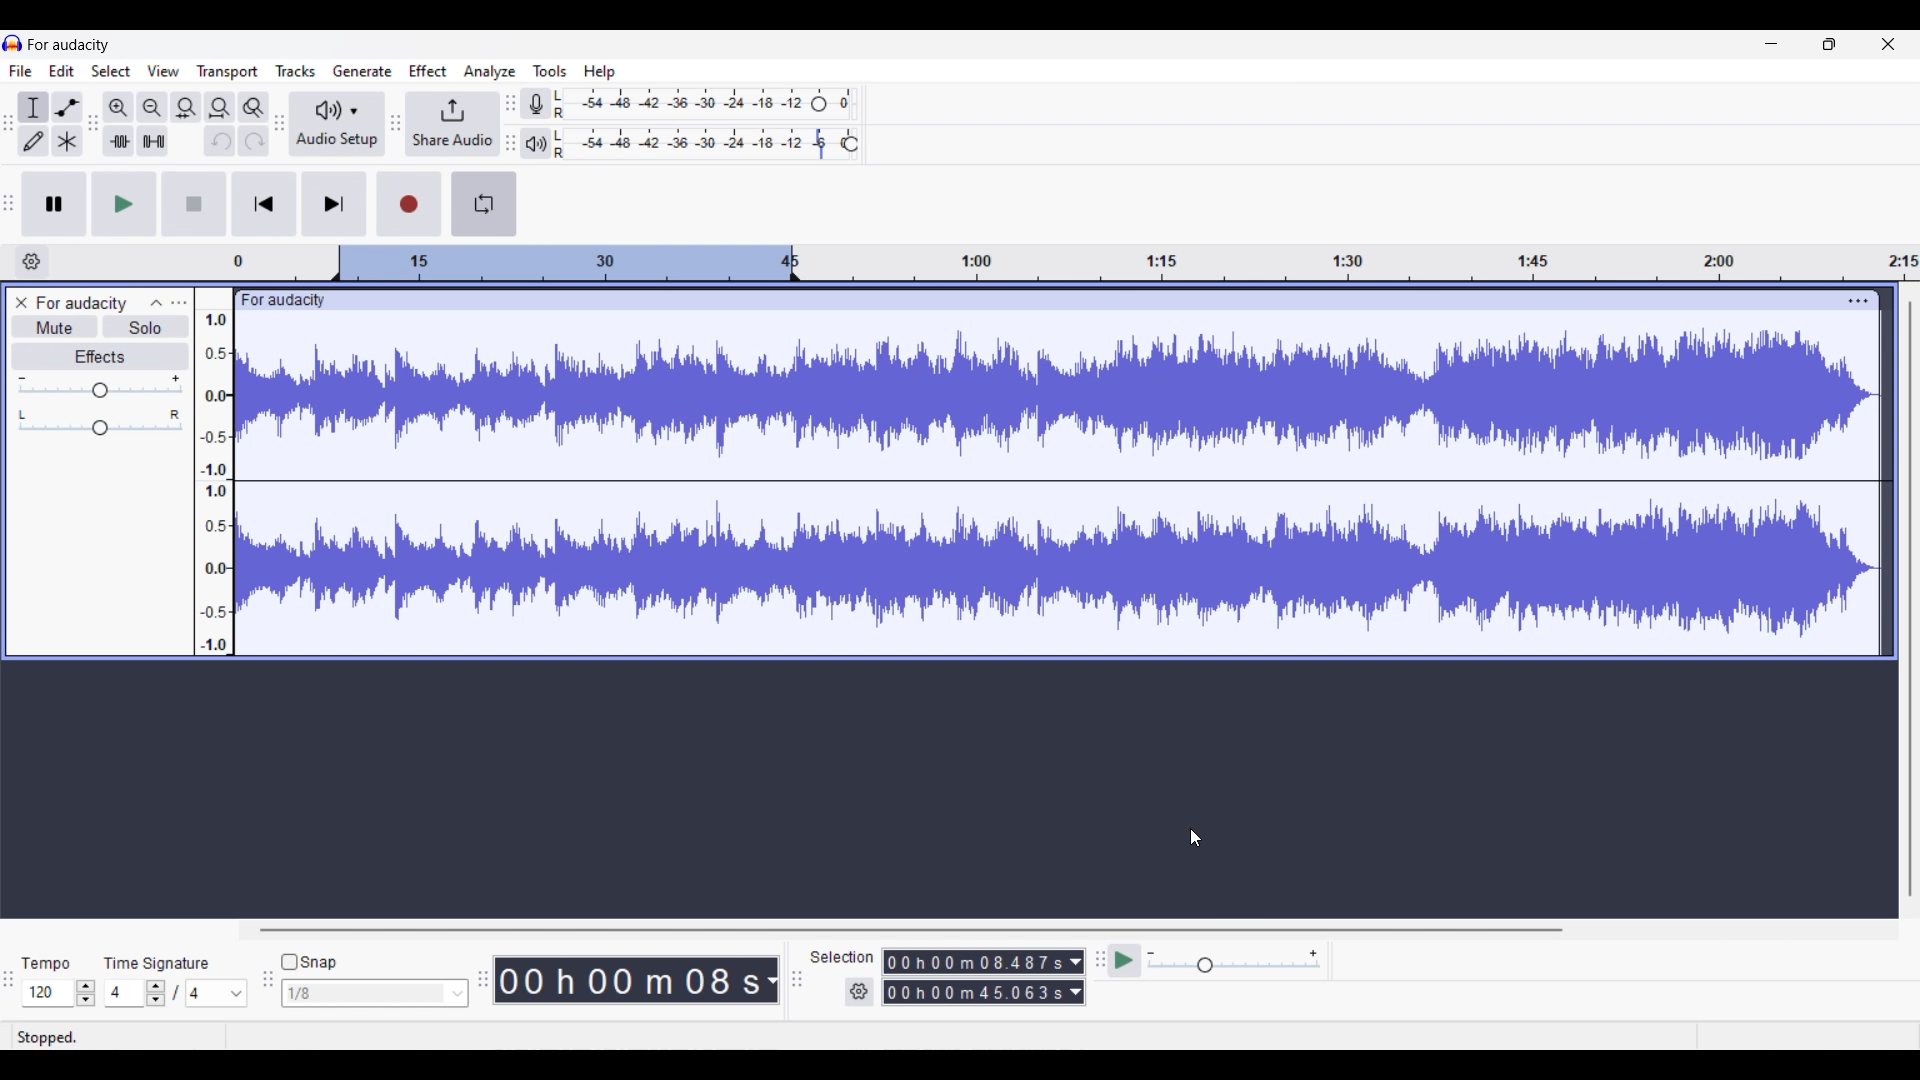 This screenshot has height=1080, width=1920. What do you see at coordinates (179, 302) in the screenshot?
I see `Open menu` at bounding box center [179, 302].